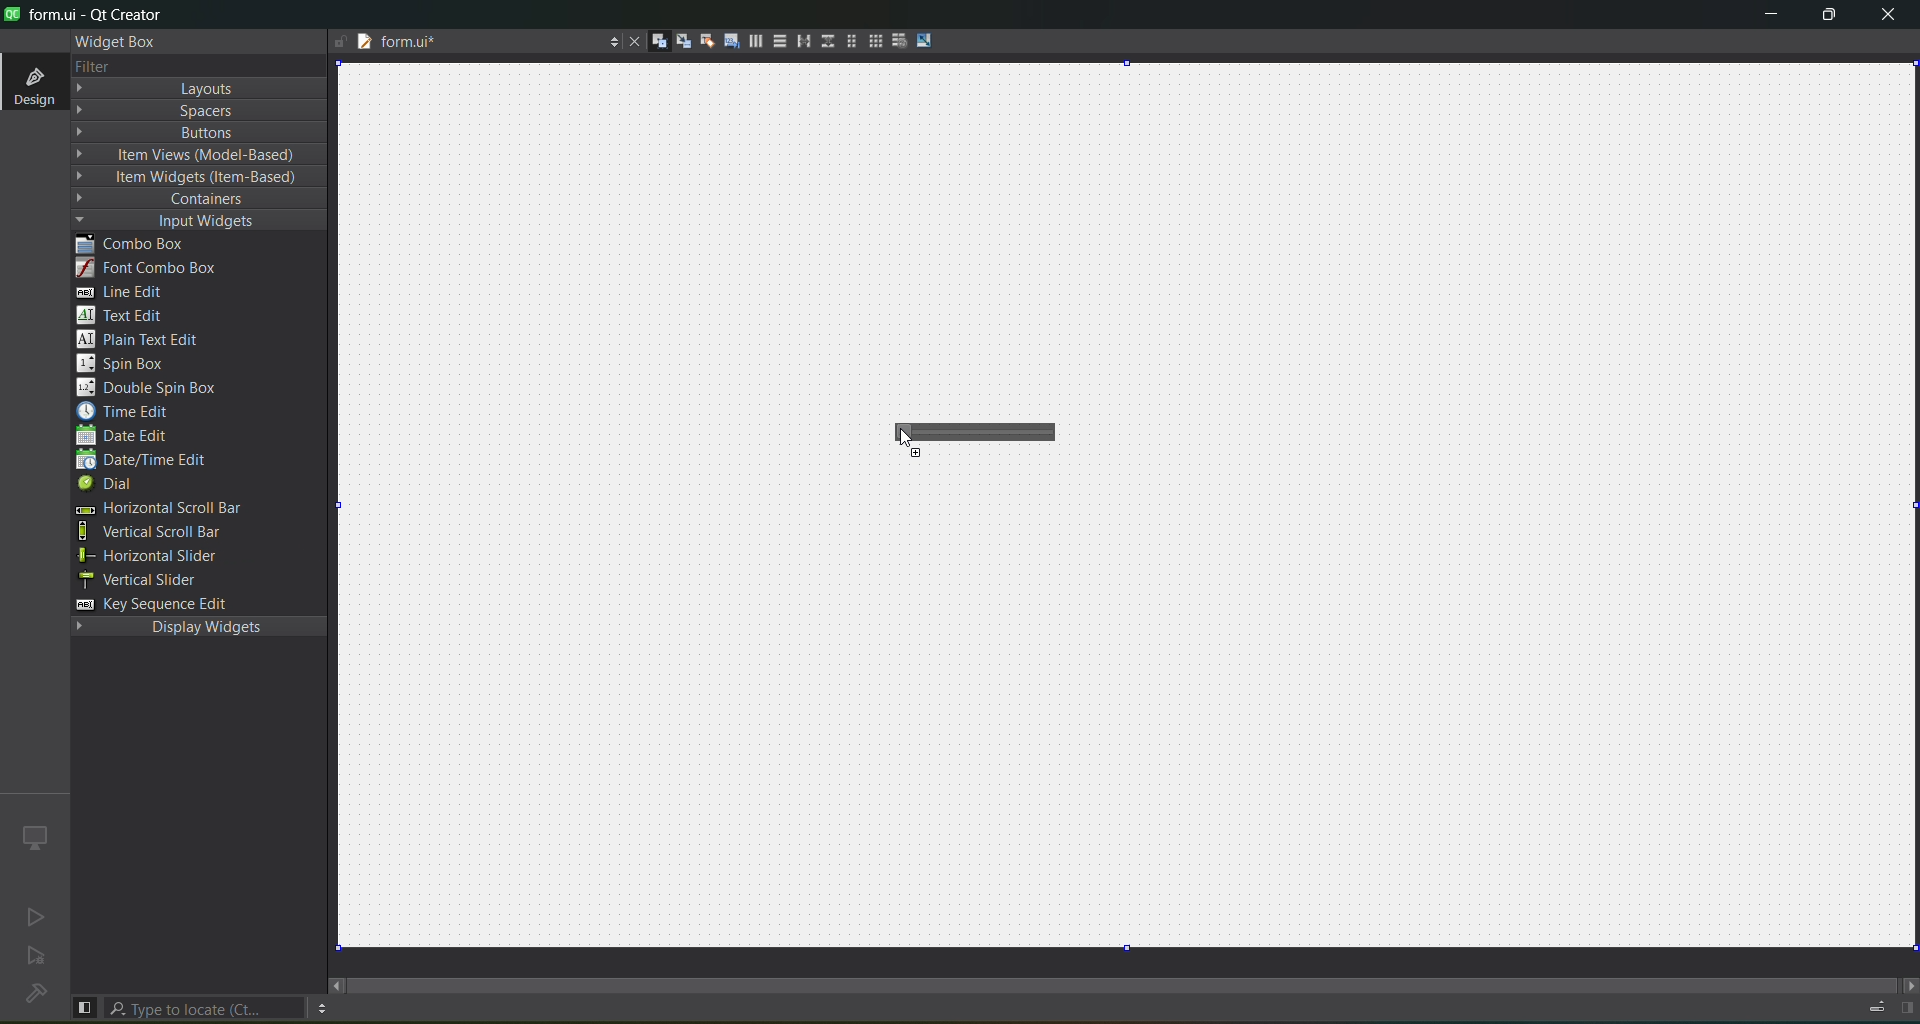 The width and height of the screenshot is (1920, 1024). What do you see at coordinates (650, 42) in the screenshot?
I see `widgets` at bounding box center [650, 42].